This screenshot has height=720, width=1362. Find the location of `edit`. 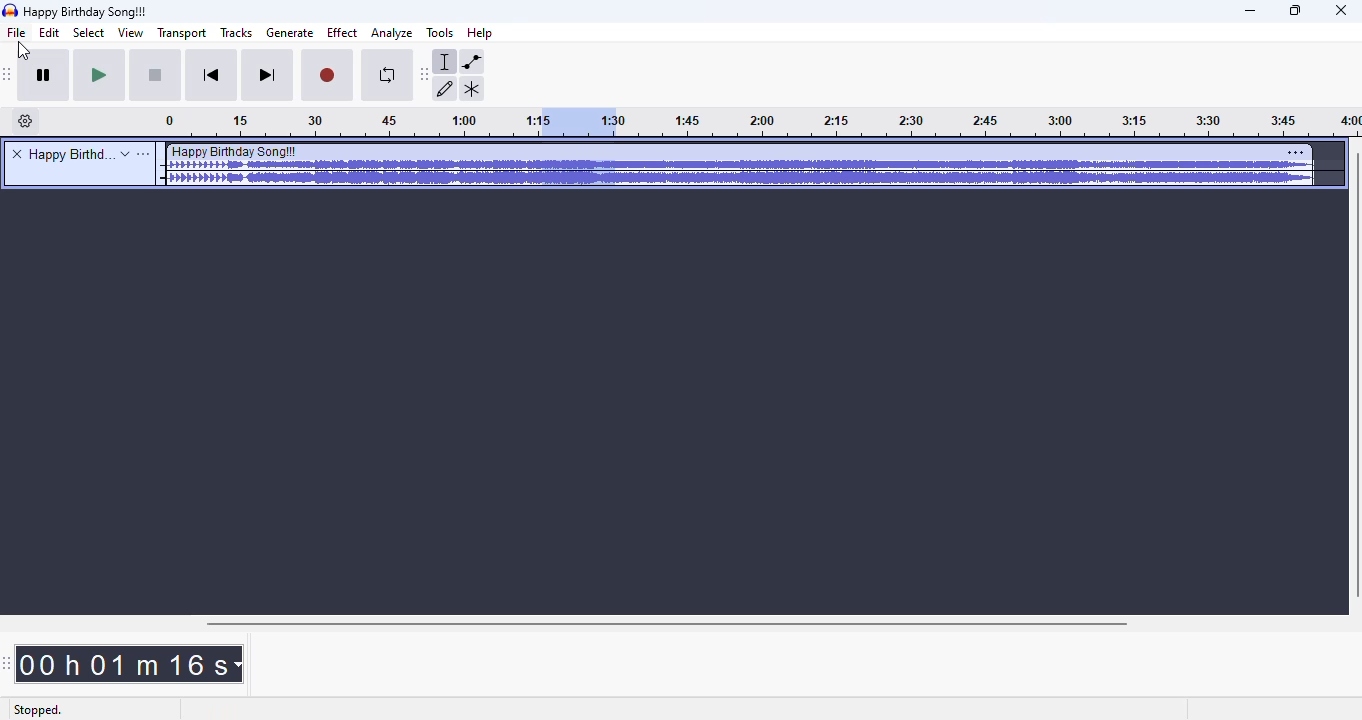

edit is located at coordinates (52, 33).